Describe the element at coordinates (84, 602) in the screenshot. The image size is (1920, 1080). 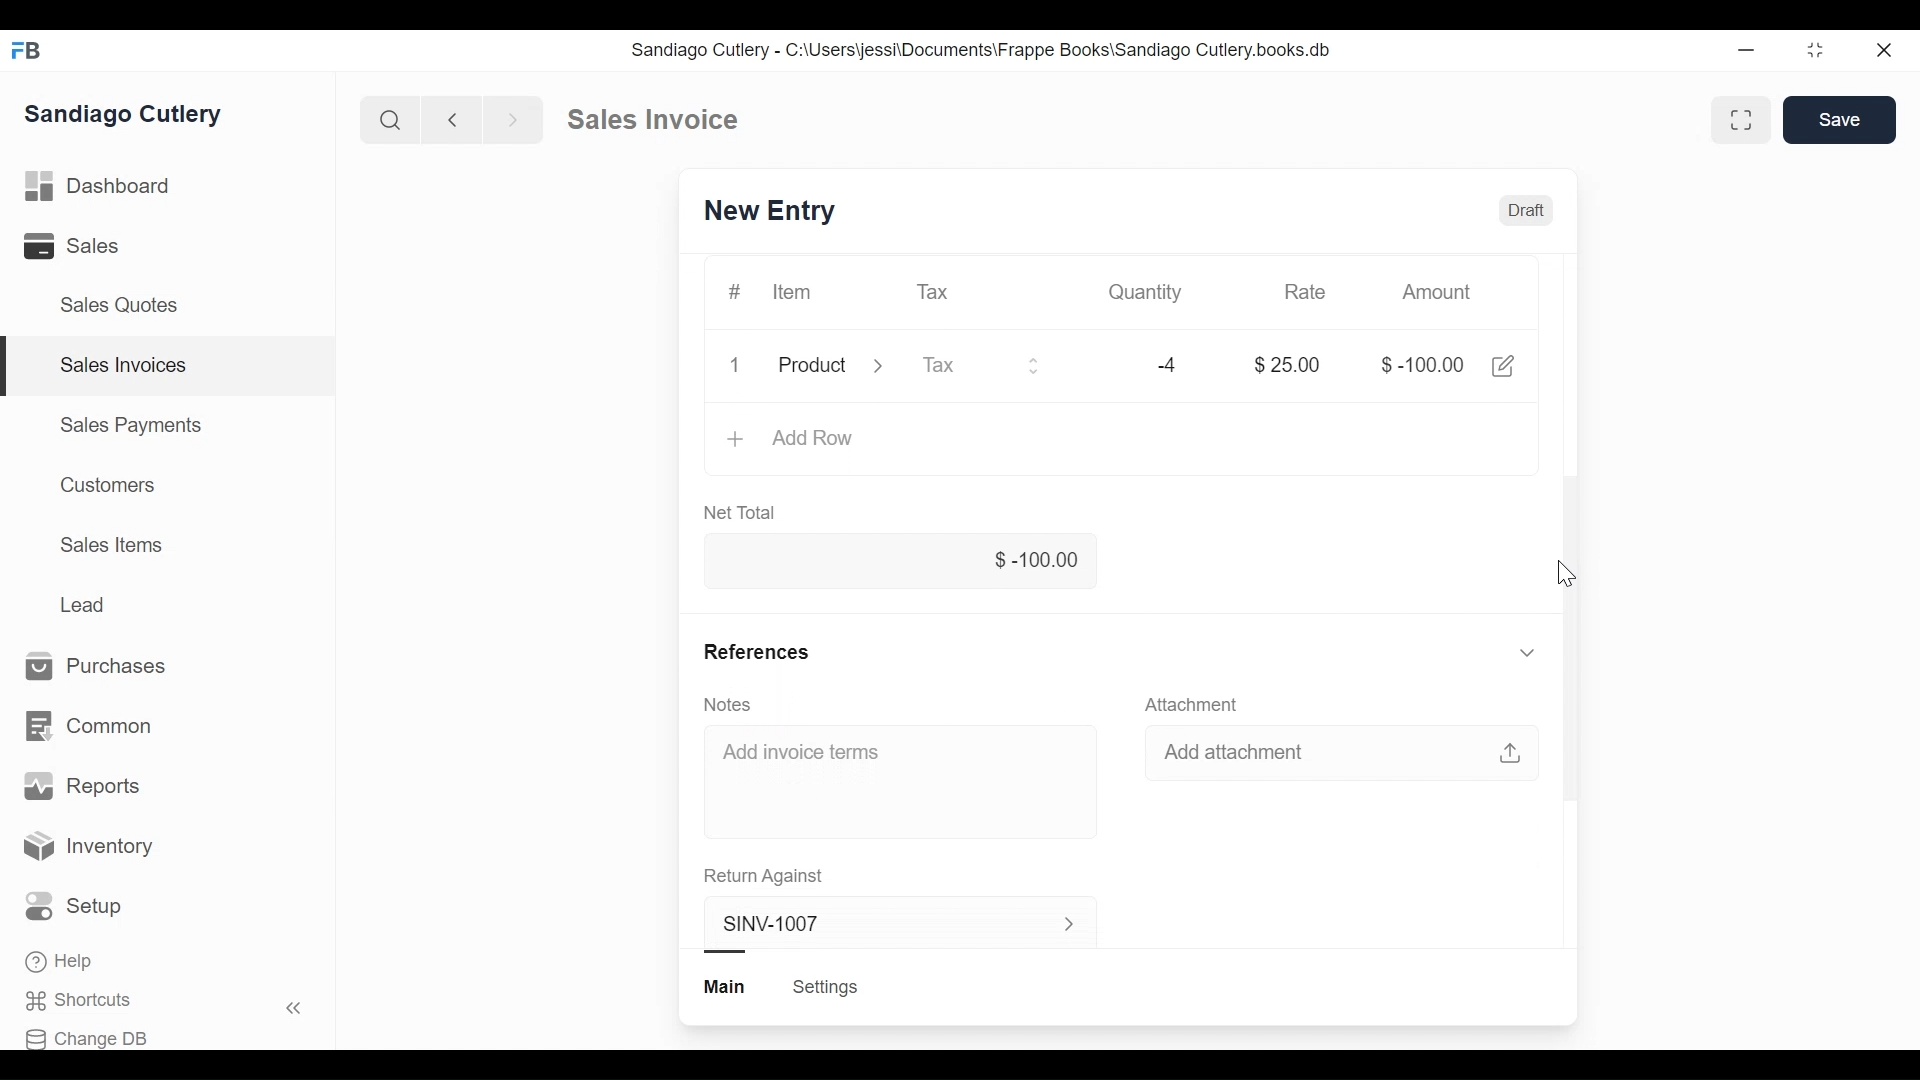
I see `Lead` at that location.